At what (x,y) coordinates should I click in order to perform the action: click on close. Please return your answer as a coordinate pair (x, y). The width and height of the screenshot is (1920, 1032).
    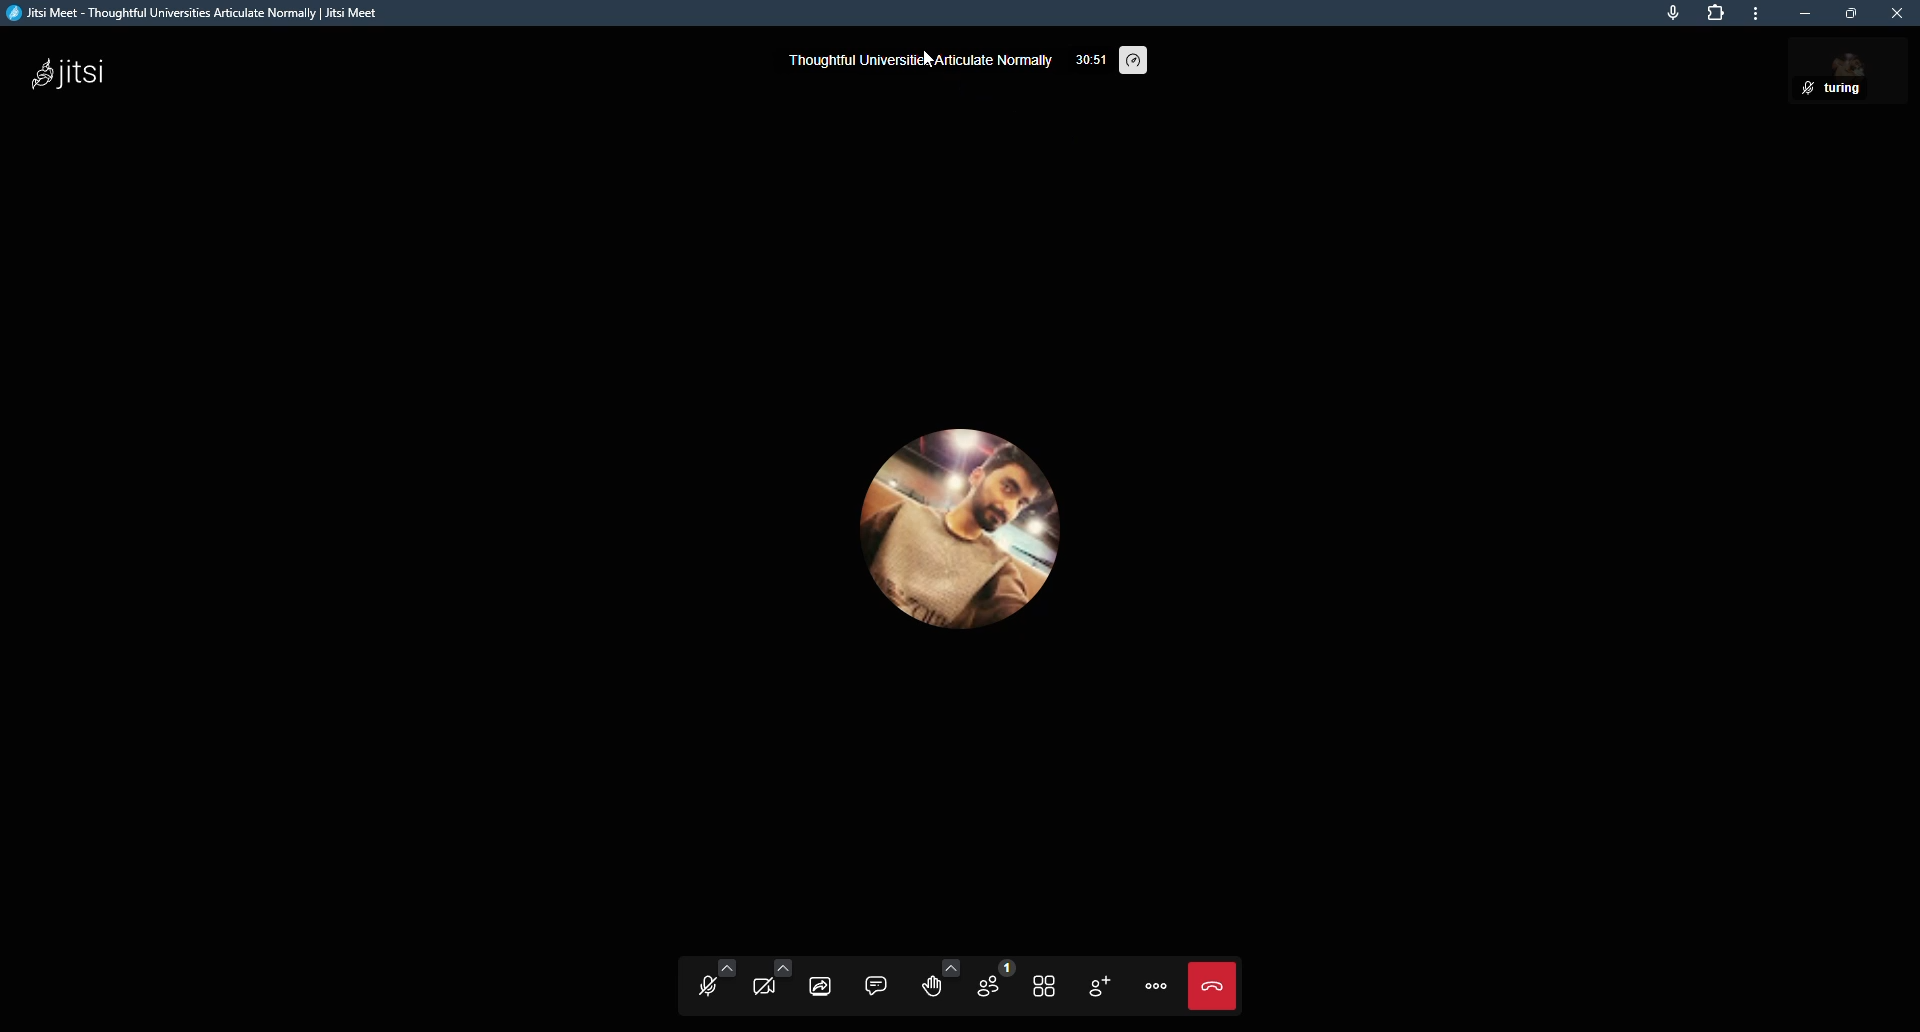
    Looking at the image, I should click on (1900, 13).